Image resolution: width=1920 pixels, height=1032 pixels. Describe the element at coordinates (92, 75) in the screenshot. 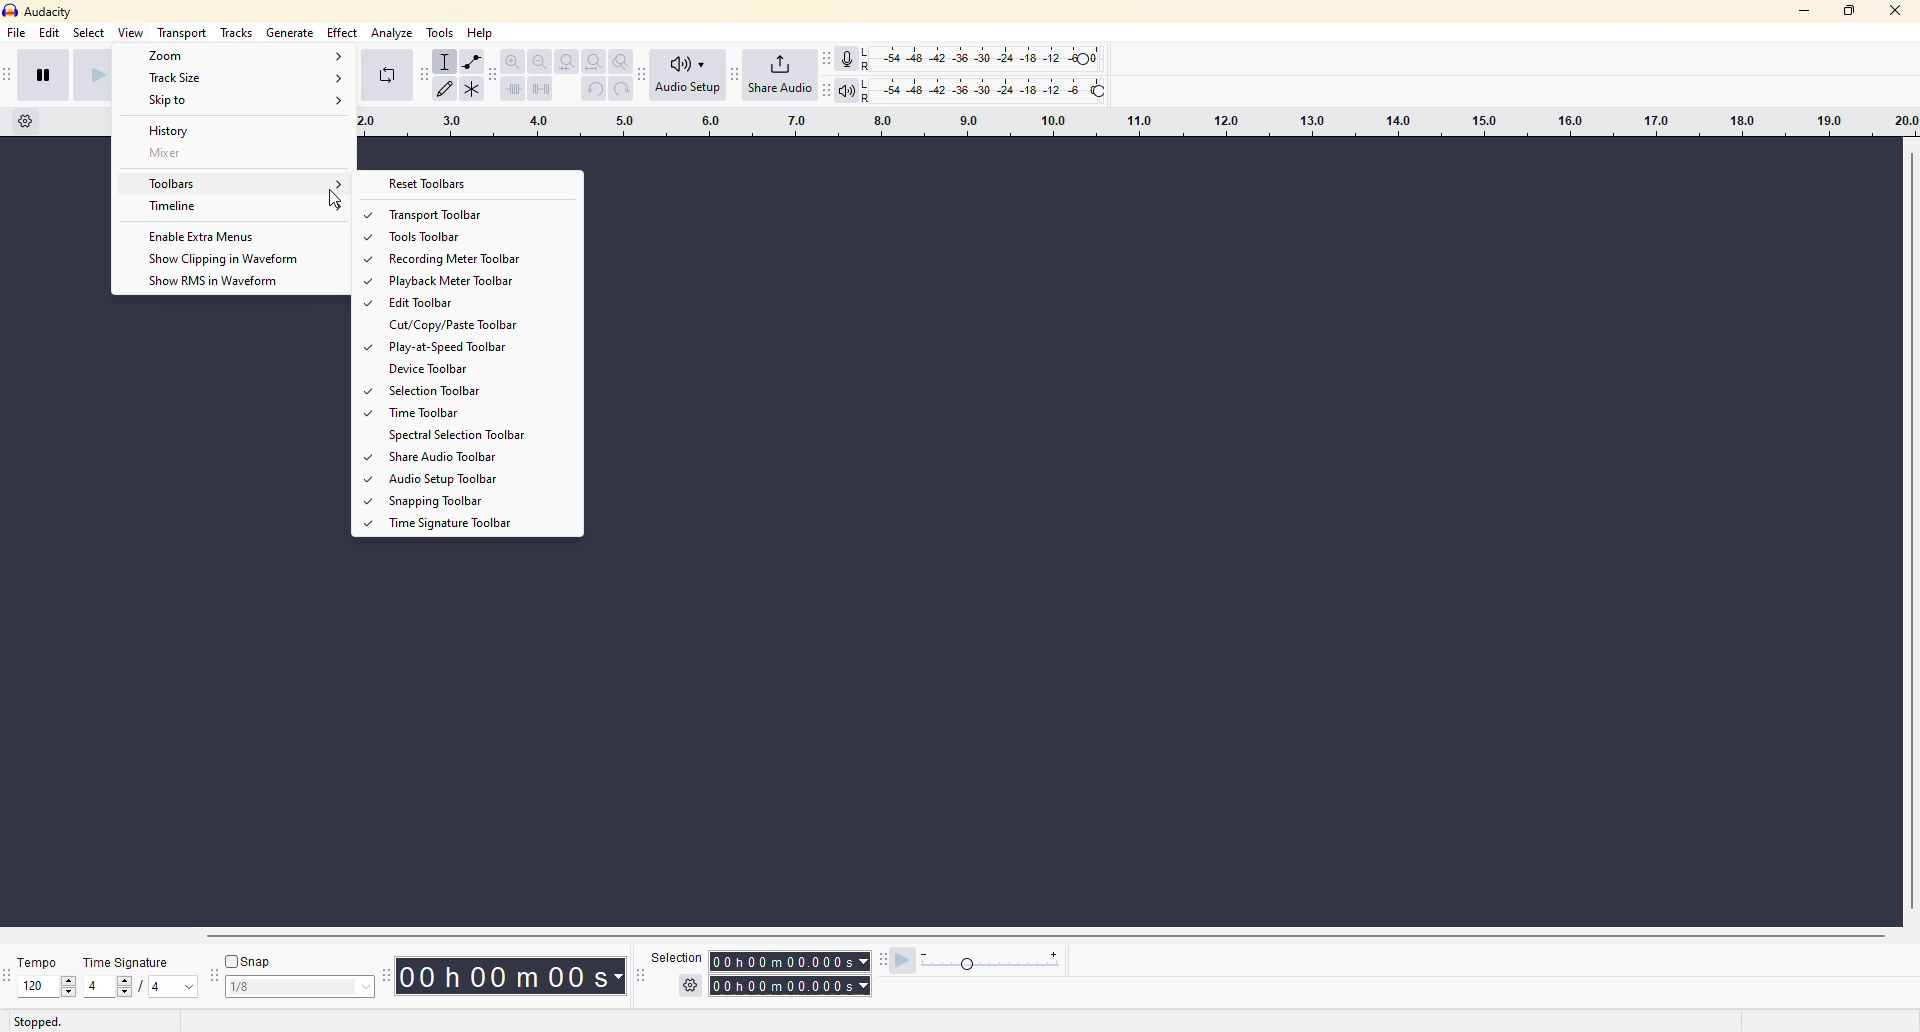

I see `play` at that location.